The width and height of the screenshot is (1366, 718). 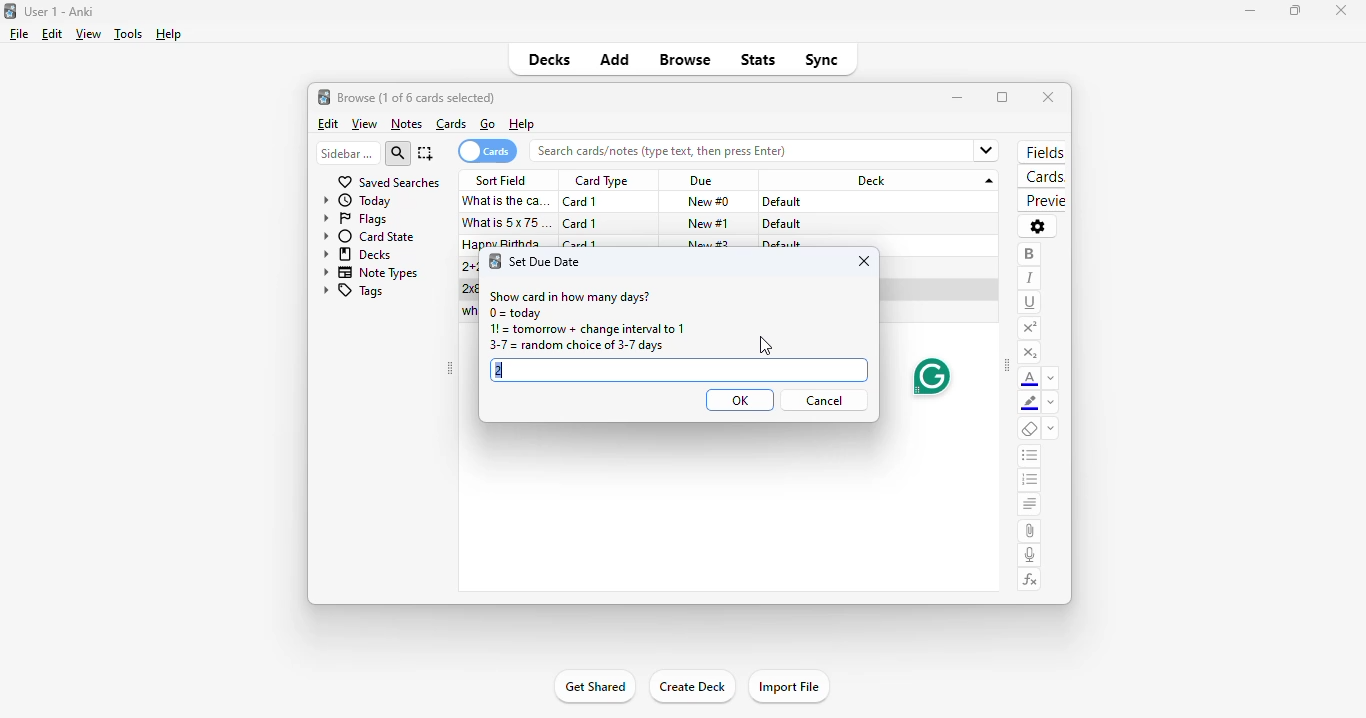 I want to click on superscript, so click(x=1029, y=328).